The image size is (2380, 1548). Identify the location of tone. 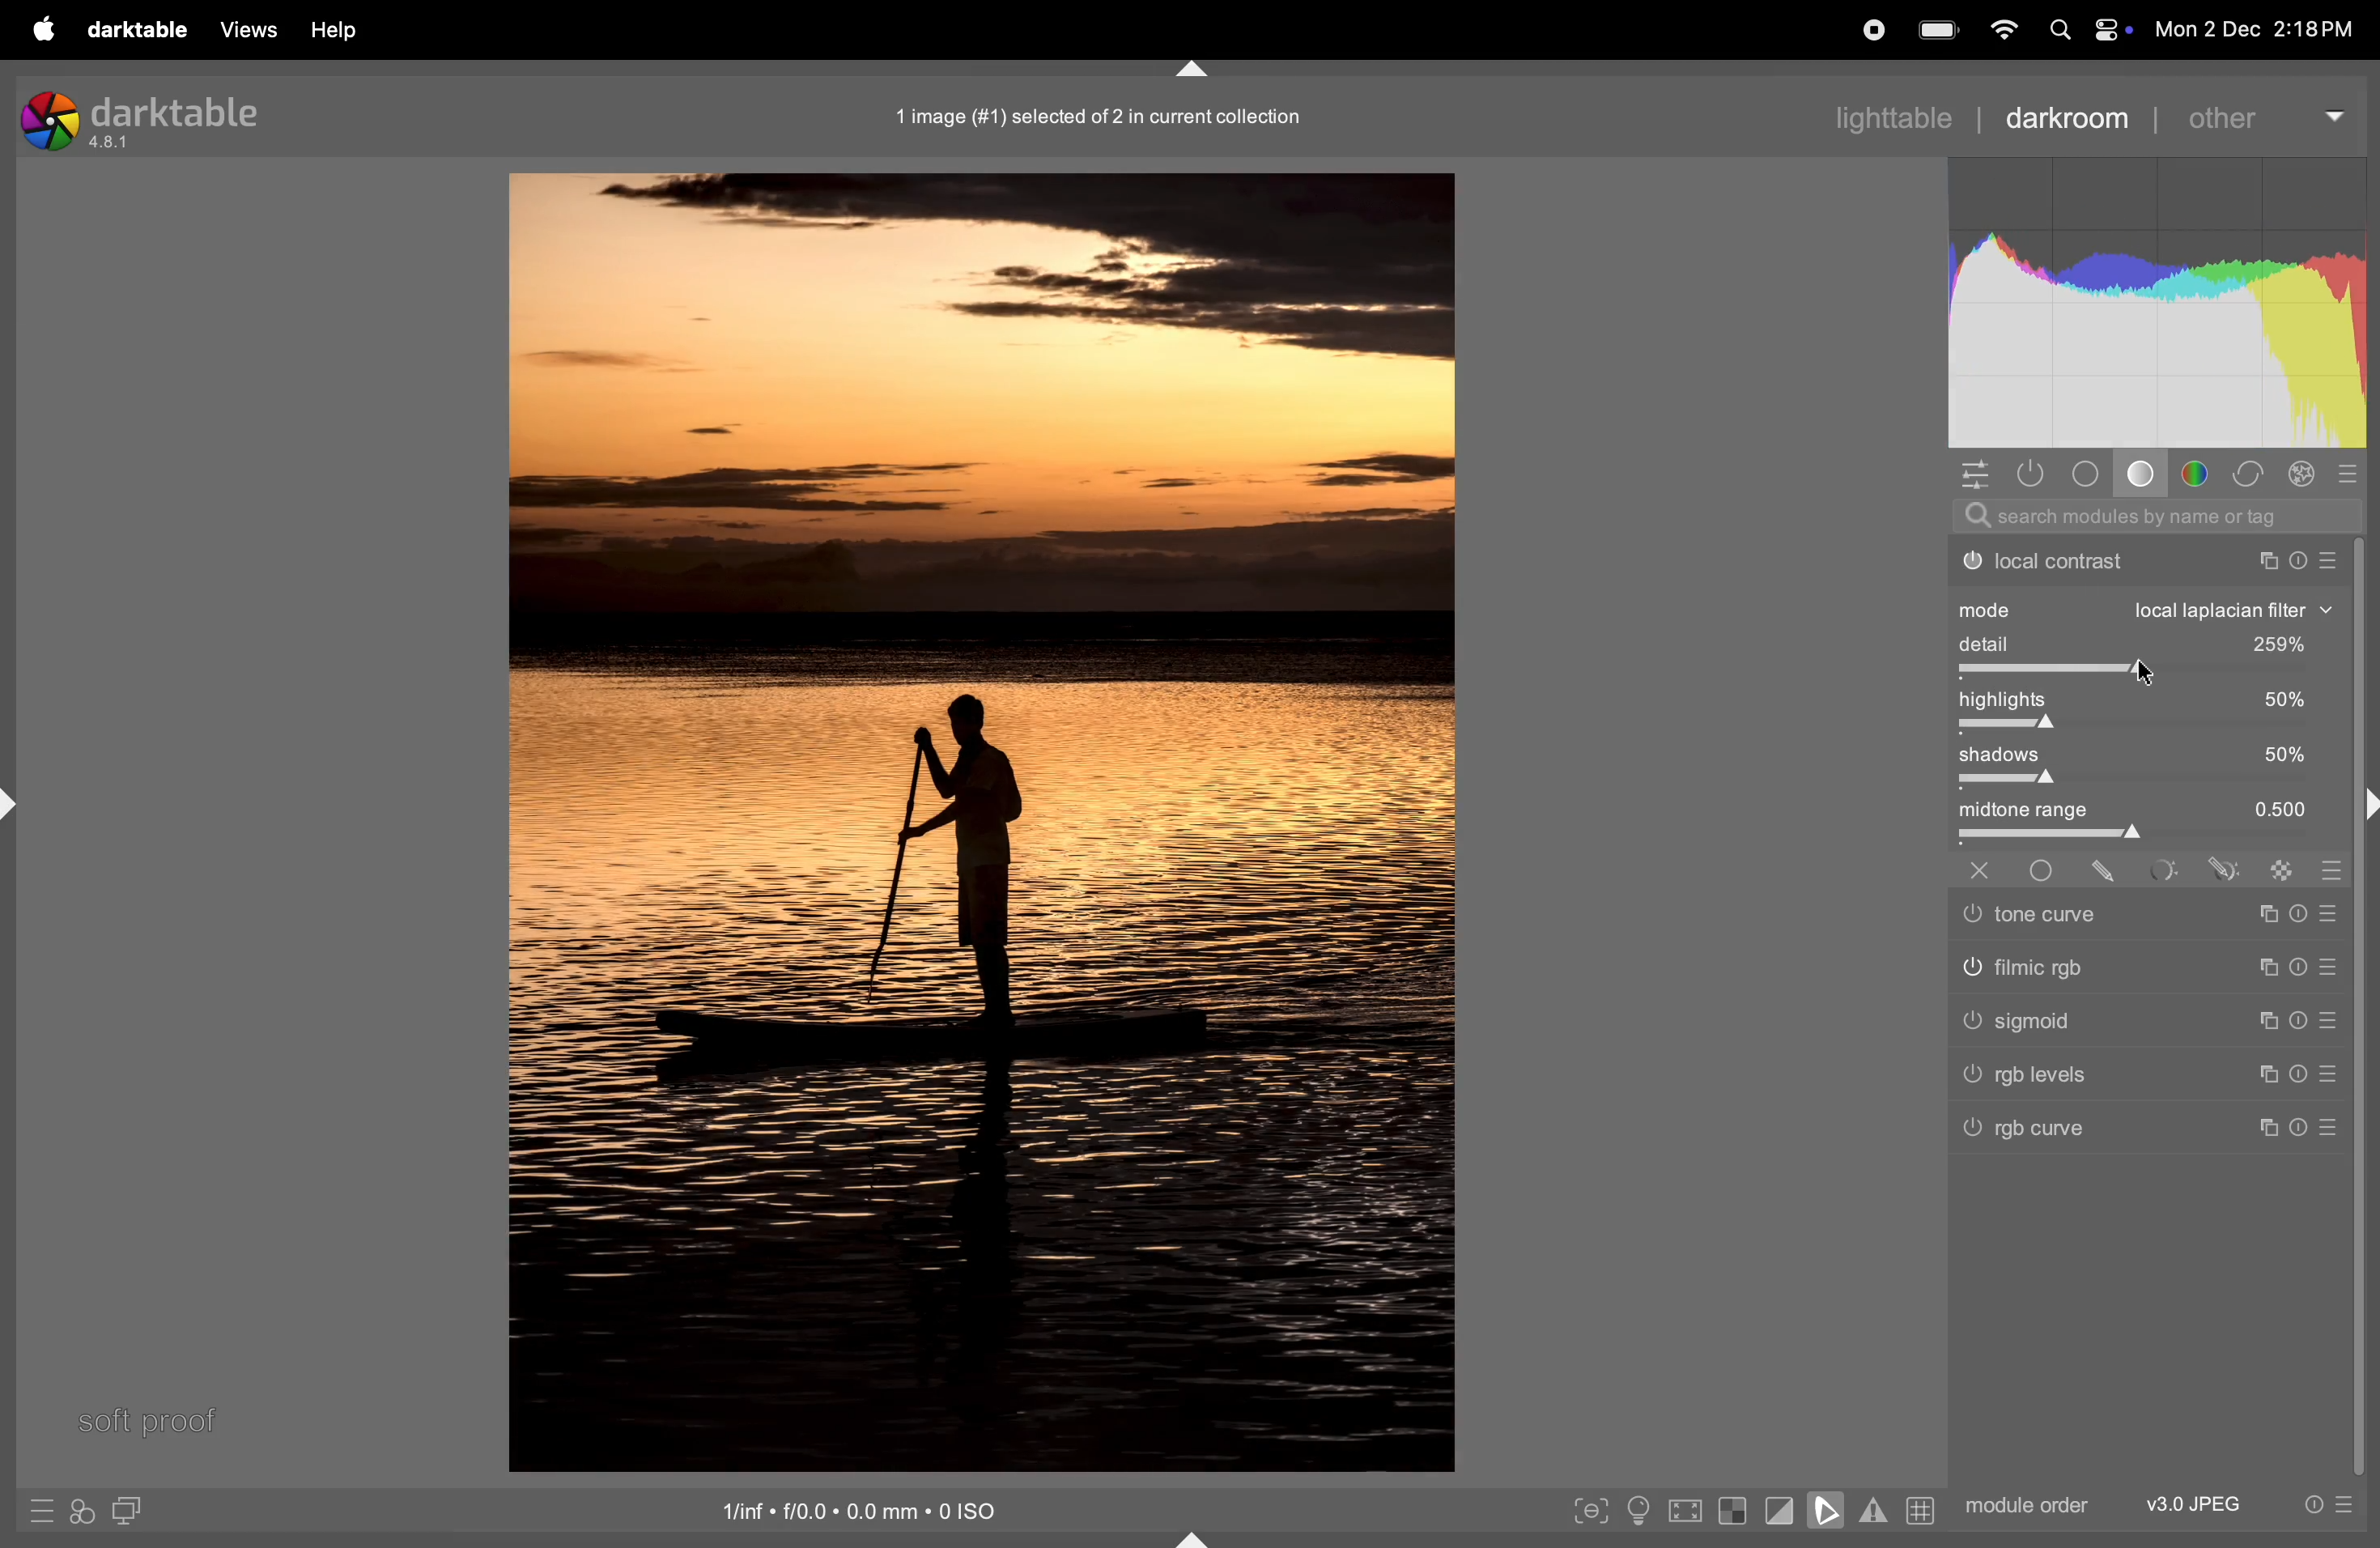
(2140, 473).